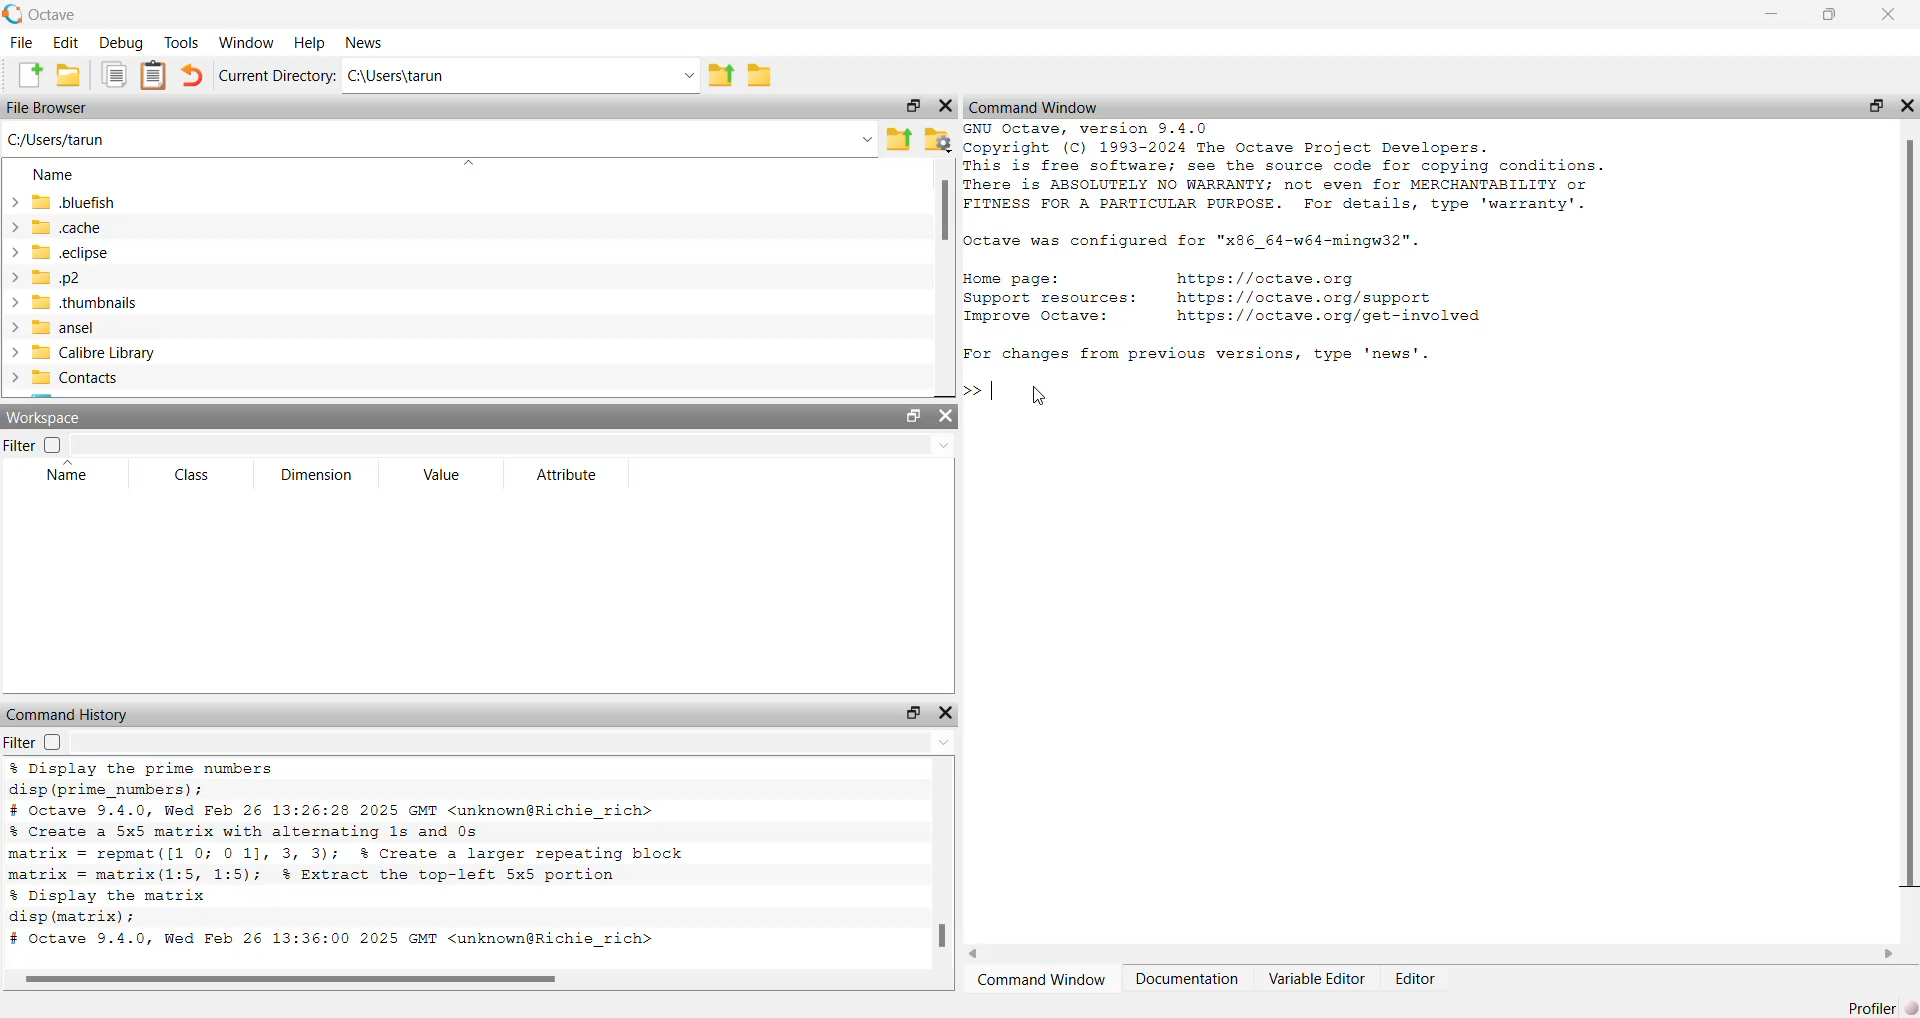 The width and height of the screenshot is (1920, 1018). I want to click on current directory, so click(277, 76).